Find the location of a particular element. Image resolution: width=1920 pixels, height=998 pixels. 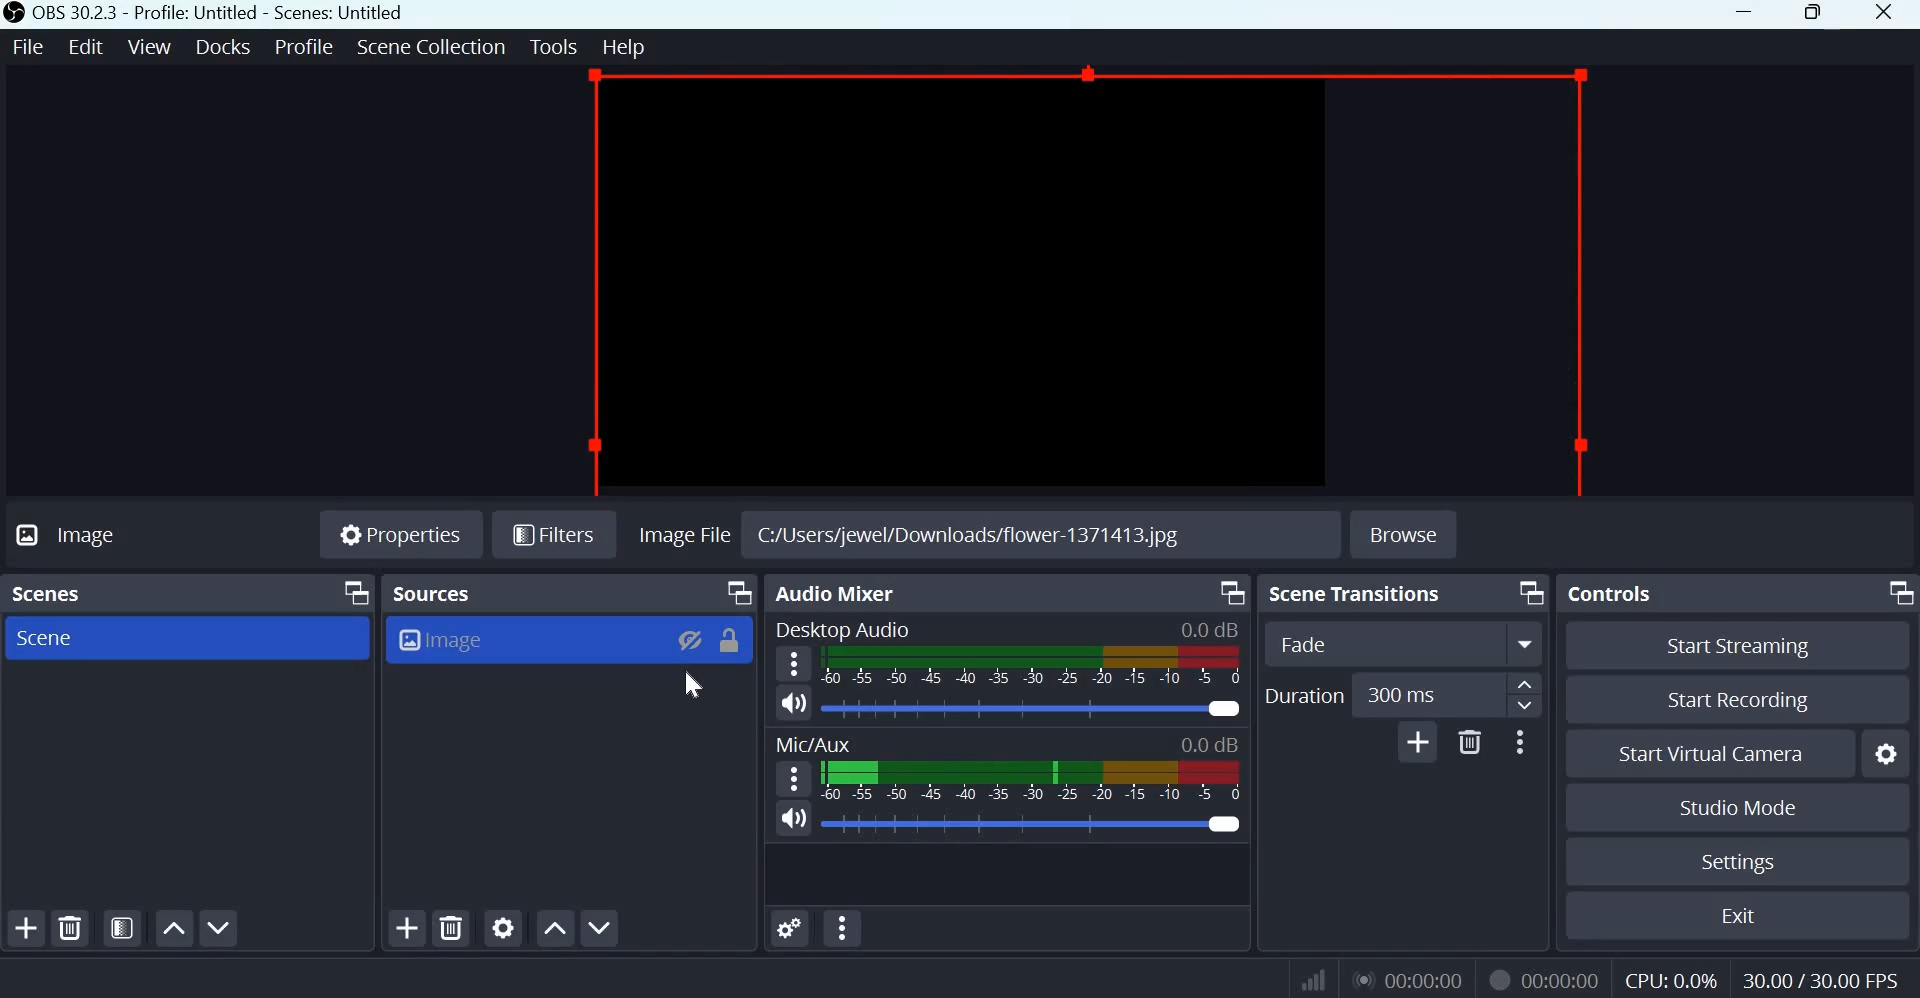

Advances Audio Properties is located at coordinates (790, 928).